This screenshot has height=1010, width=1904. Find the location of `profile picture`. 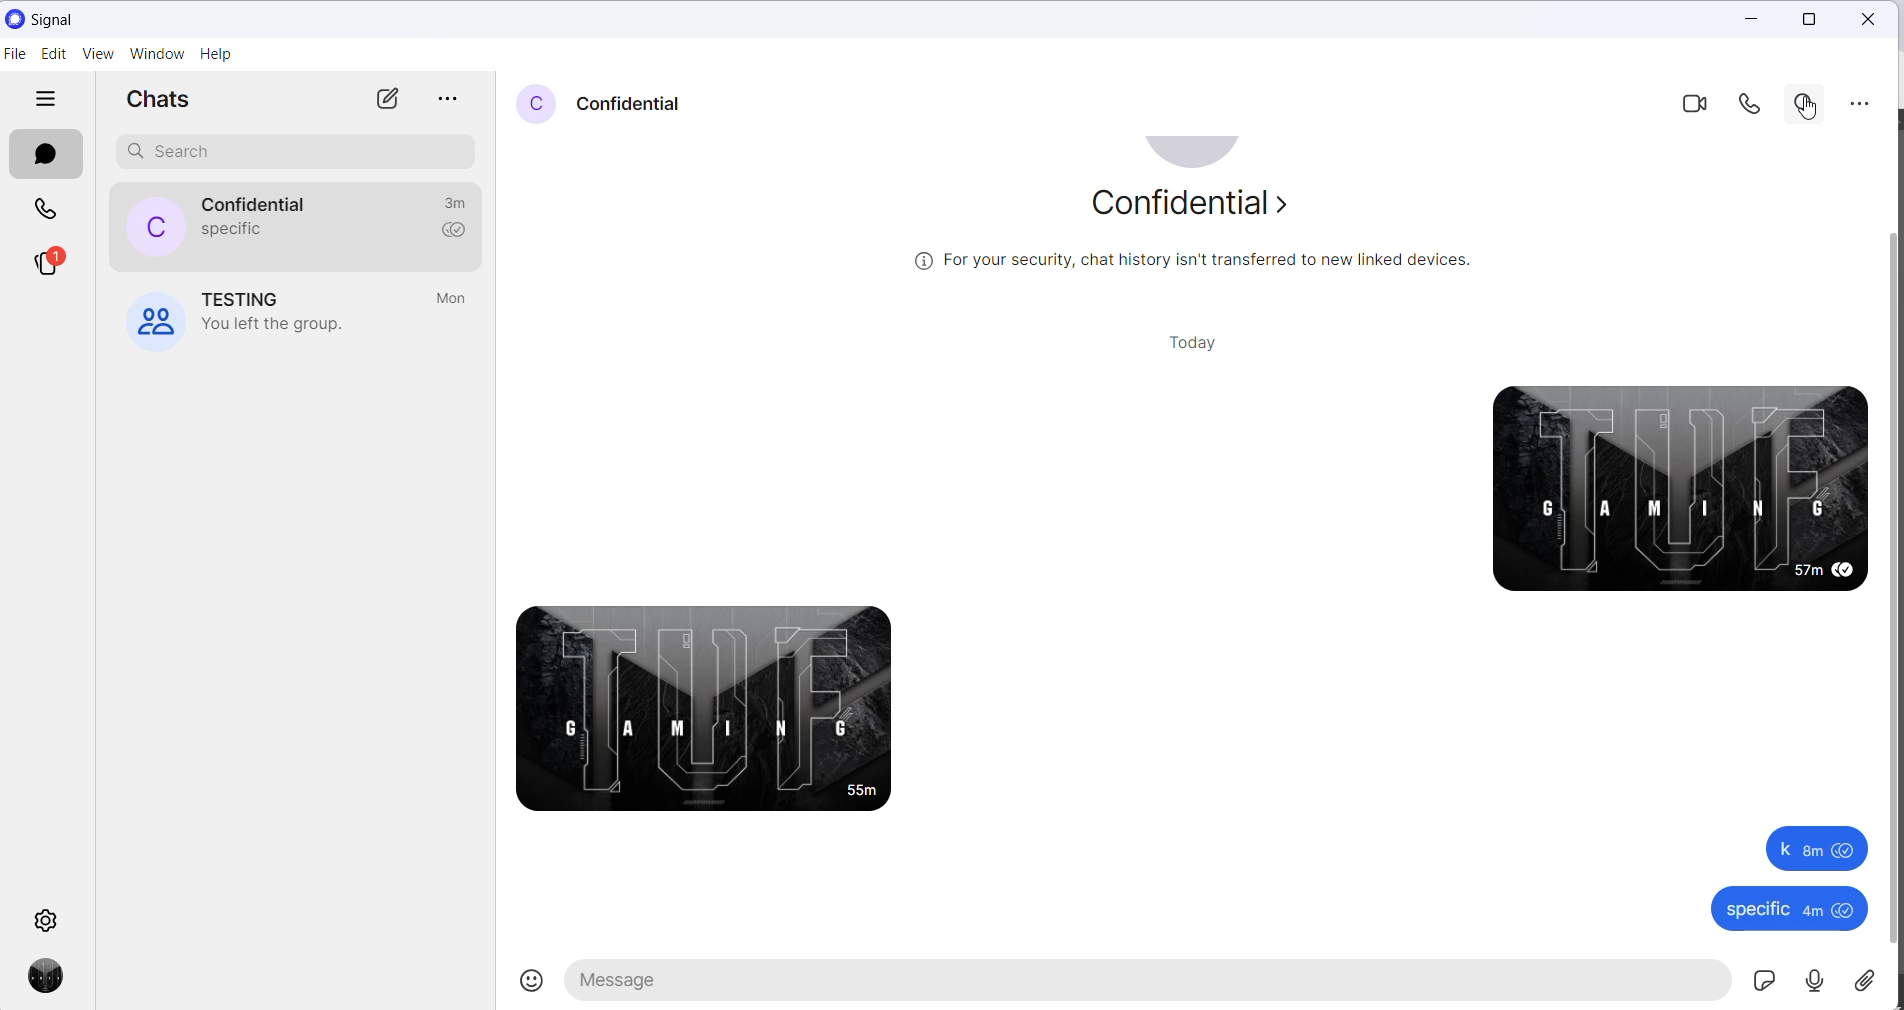

profile picture is located at coordinates (147, 227).